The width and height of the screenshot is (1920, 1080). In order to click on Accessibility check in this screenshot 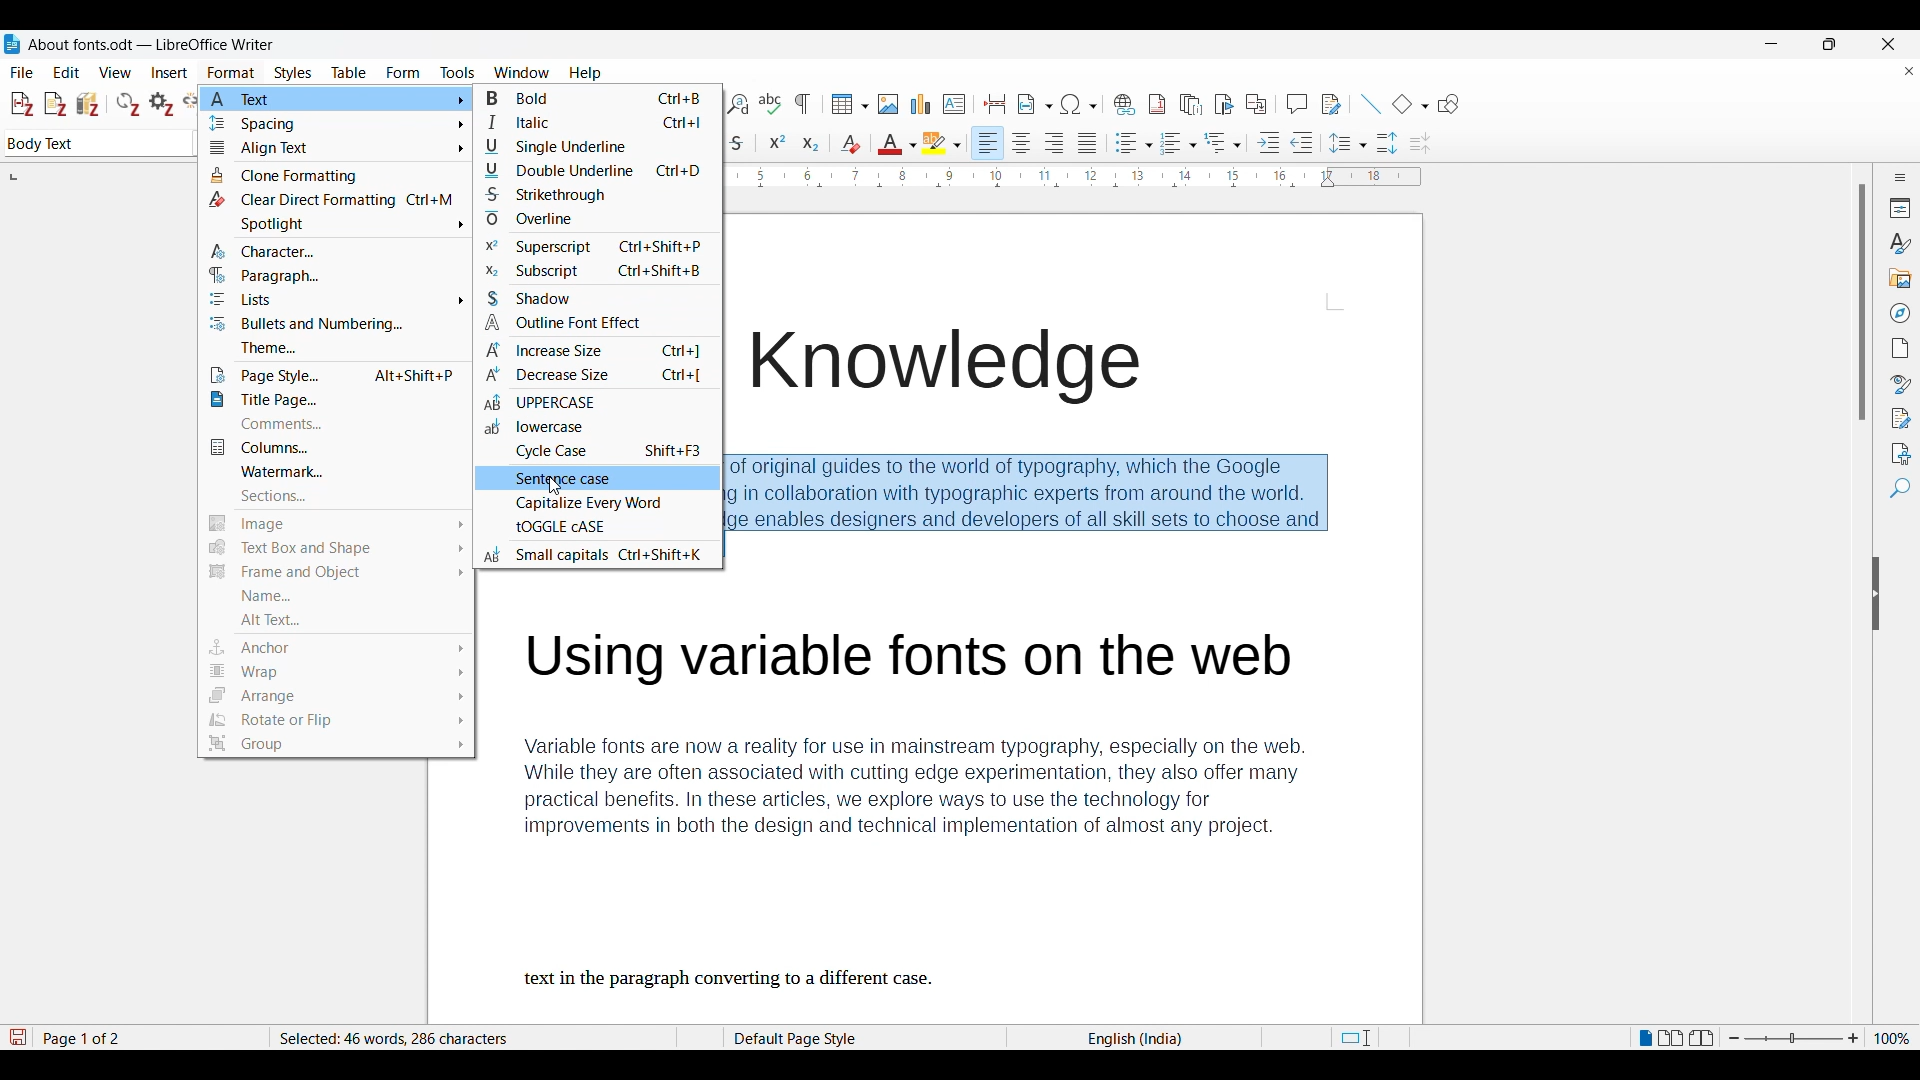, I will do `click(1901, 454)`.